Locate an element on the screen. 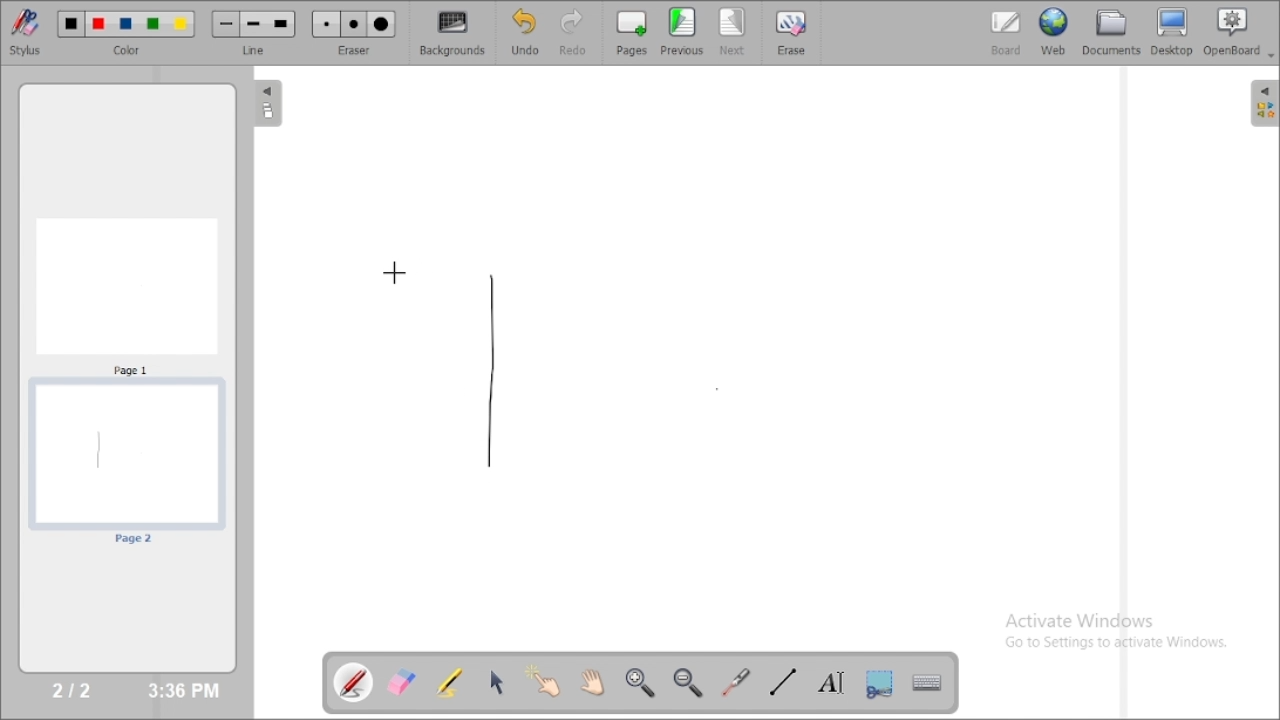 The image size is (1280, 720). page 2 is located at coordinates (126, 464).